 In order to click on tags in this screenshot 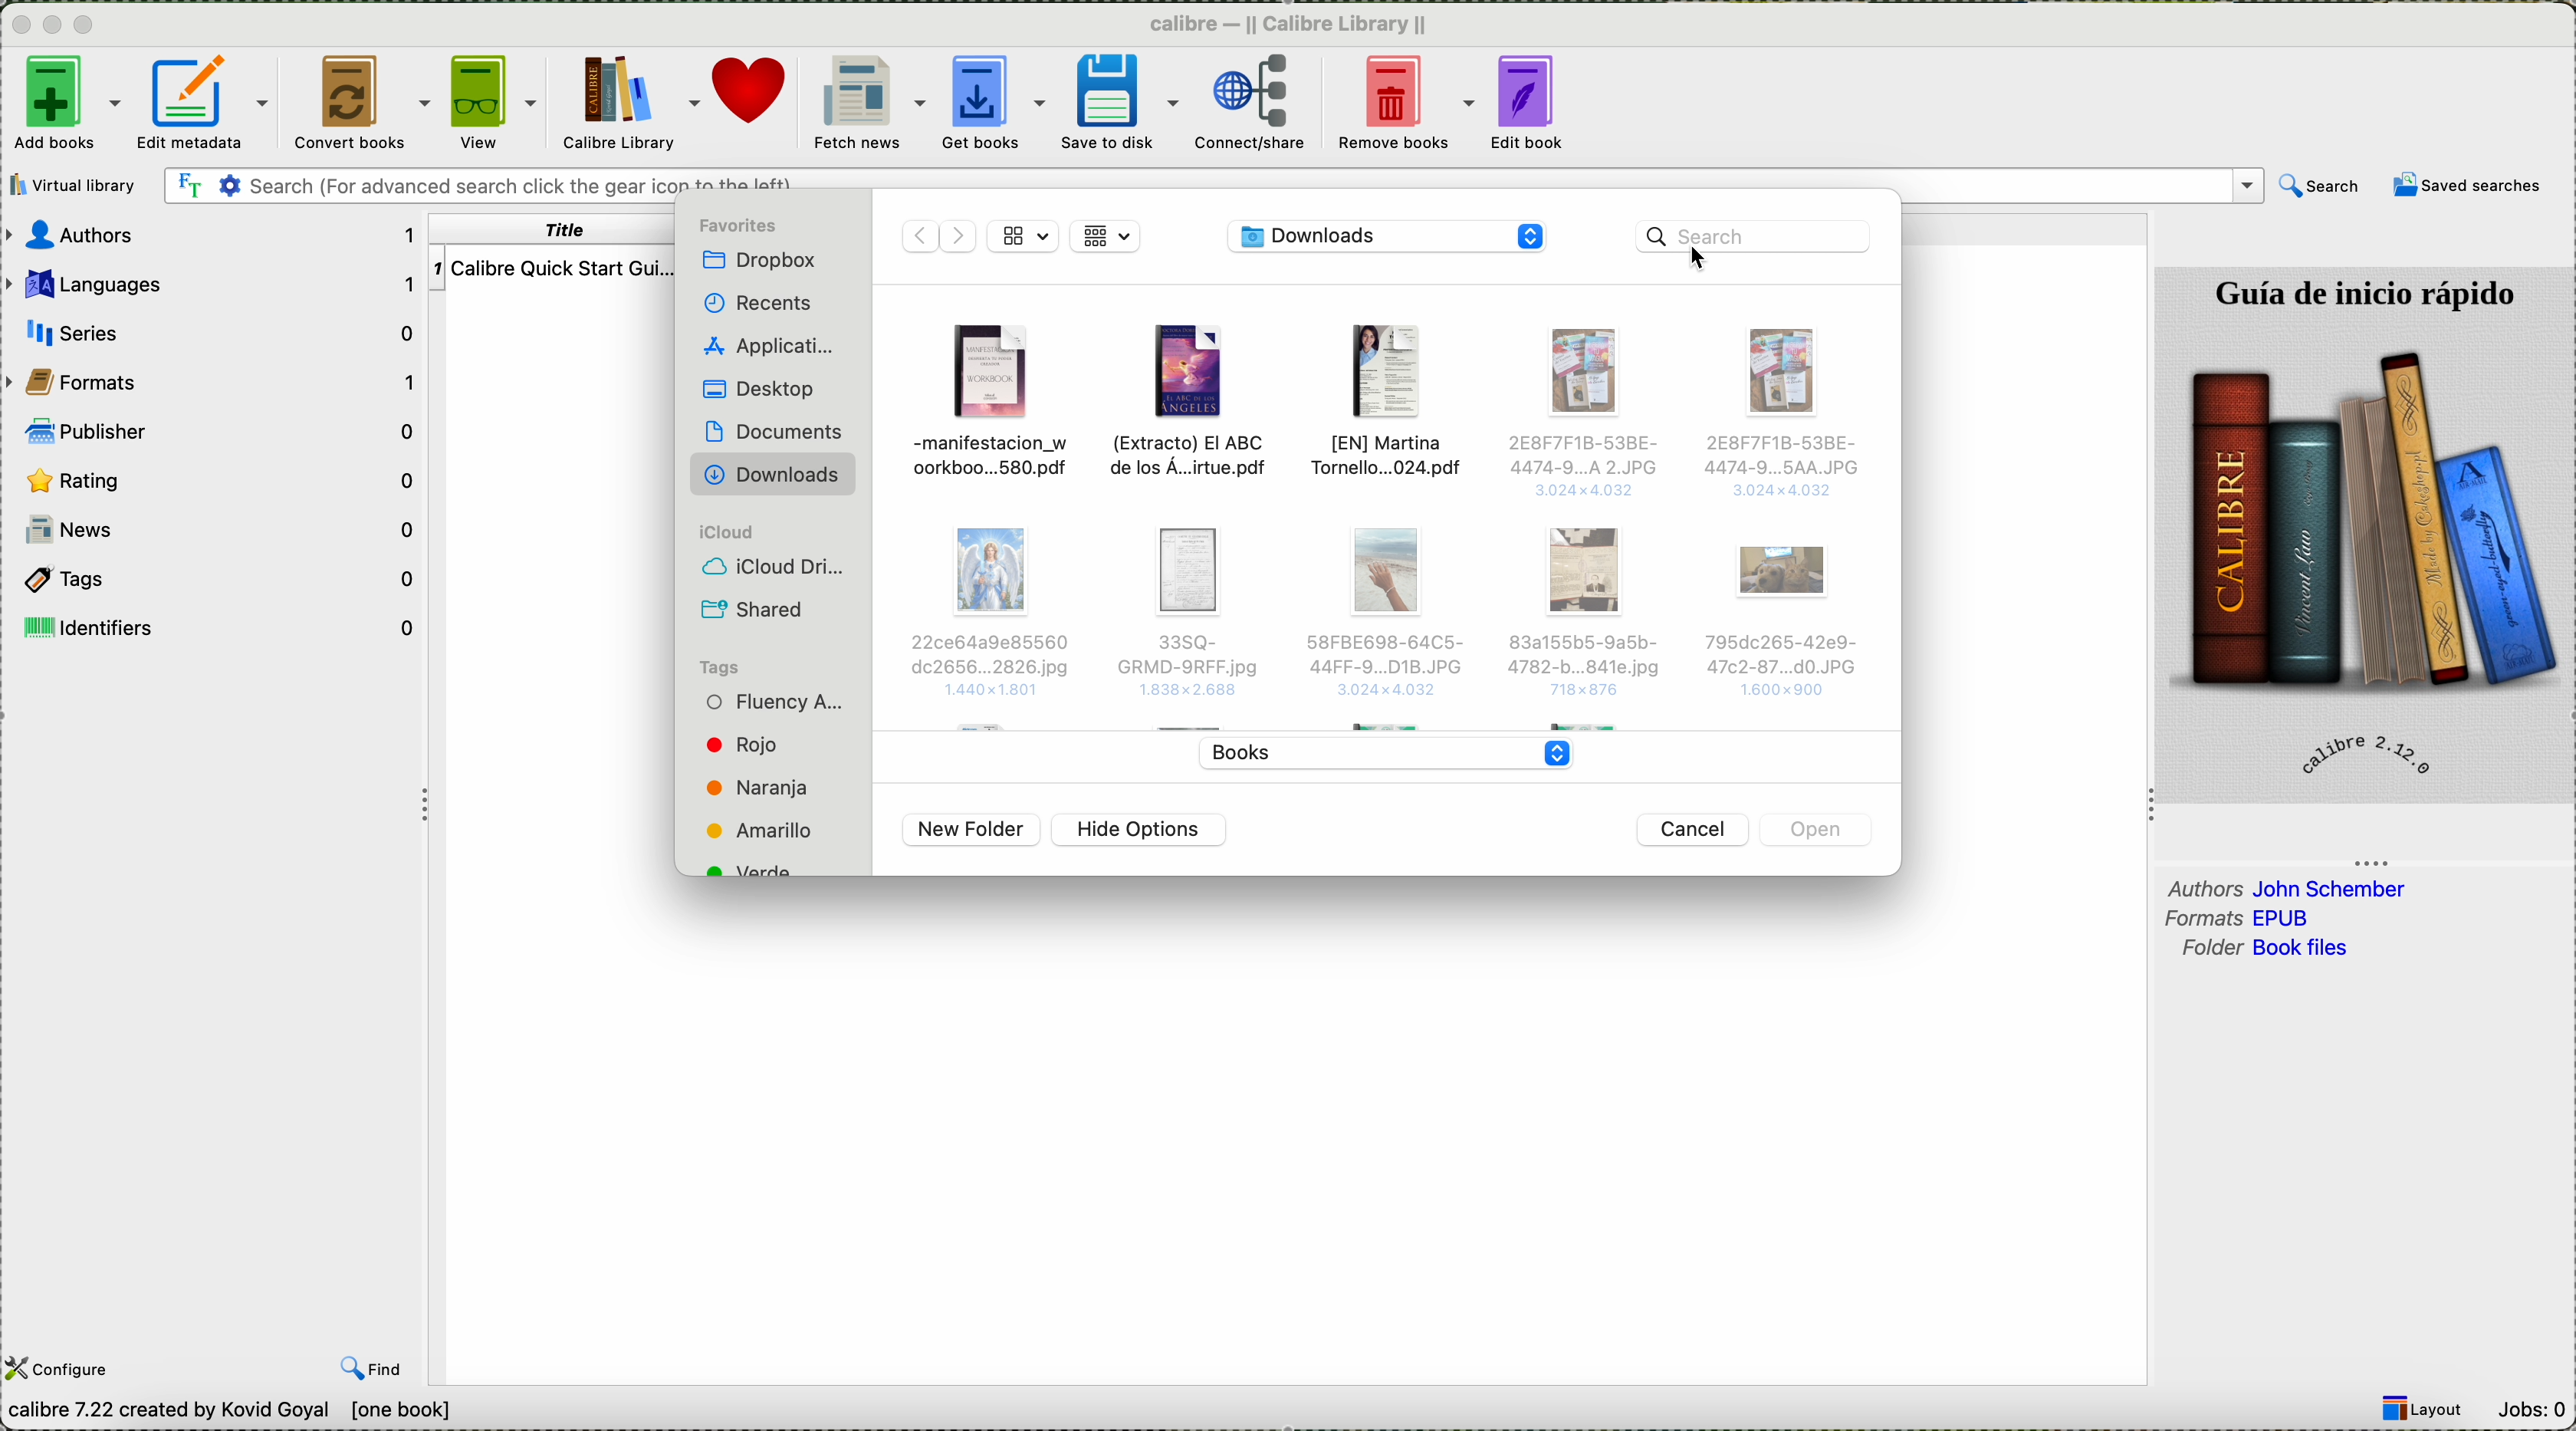, I will do `click(776, 782)`.